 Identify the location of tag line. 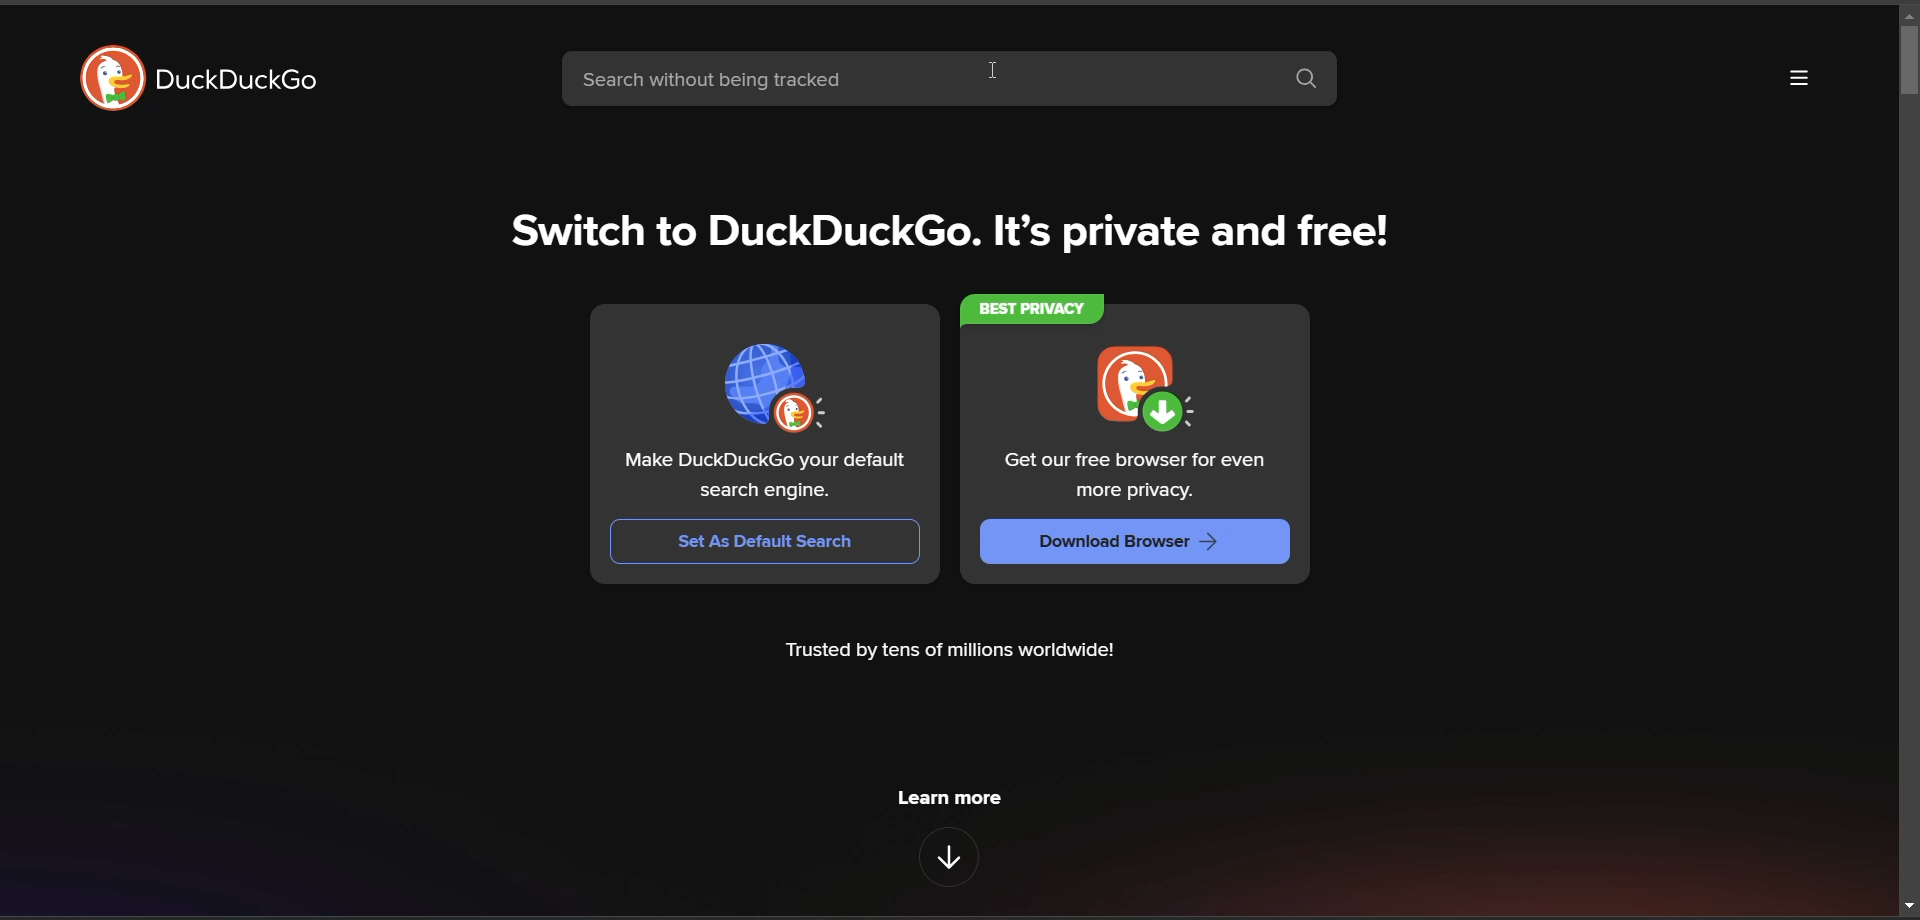
(954, 234).